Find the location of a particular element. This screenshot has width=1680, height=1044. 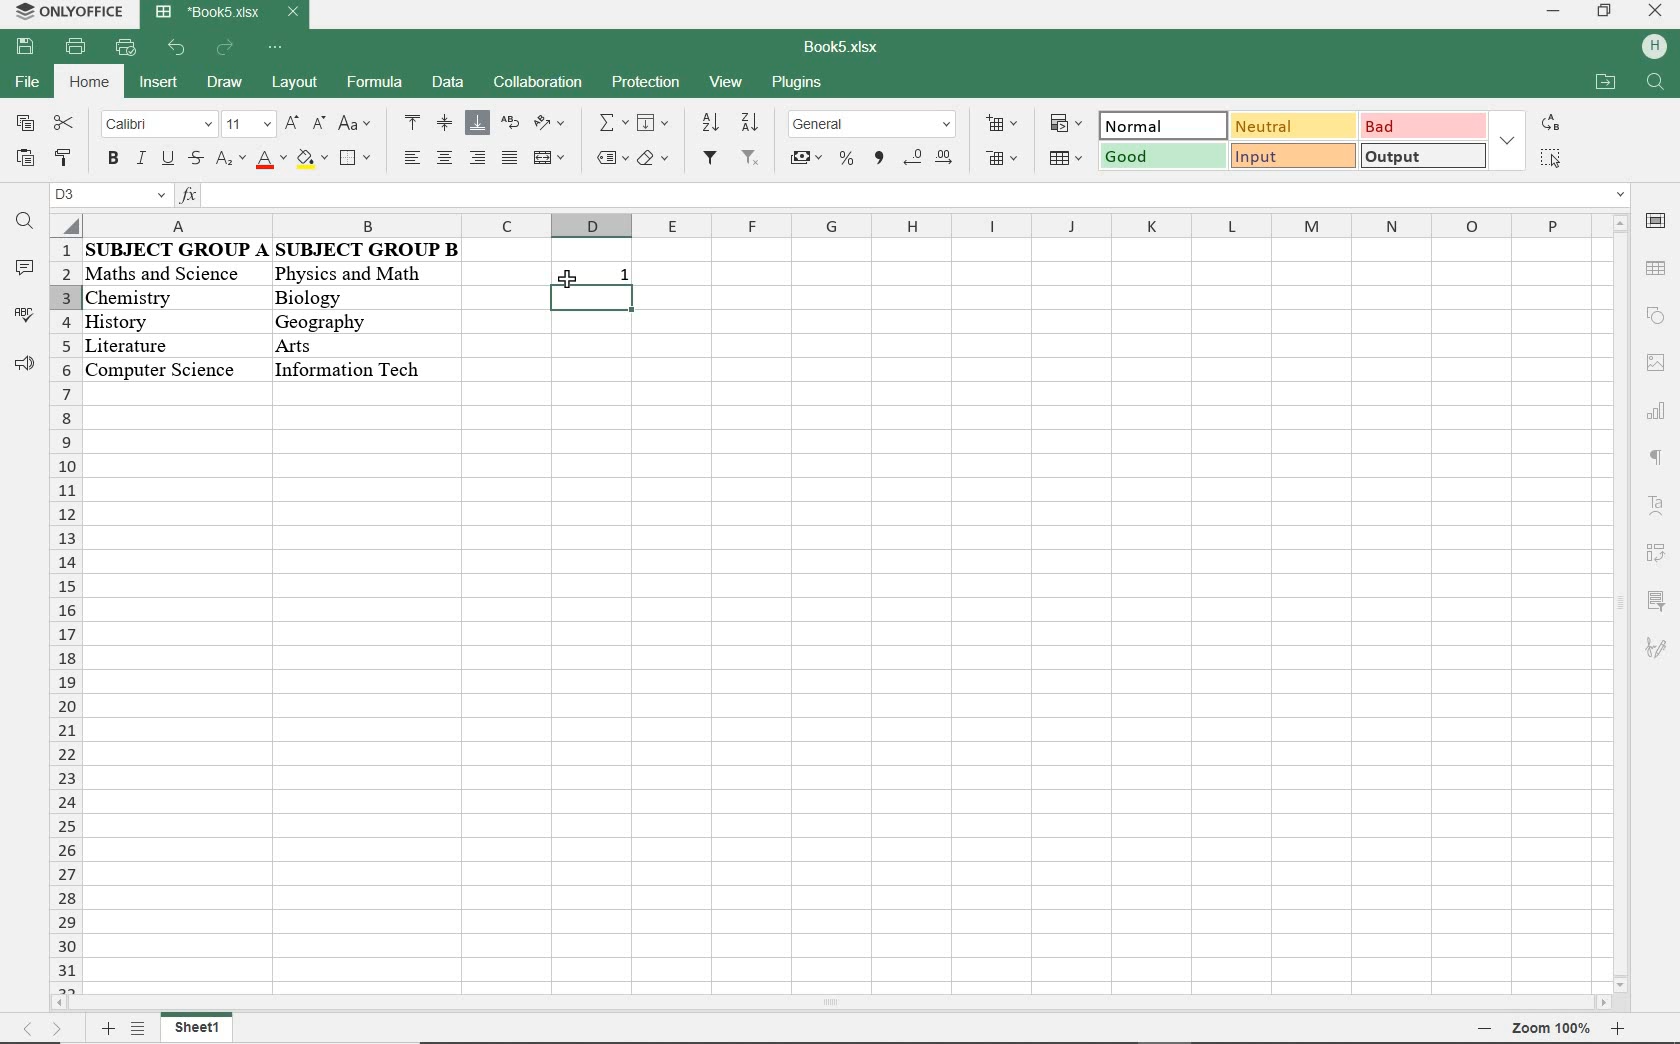

align top is located at coordinates (413, 122).